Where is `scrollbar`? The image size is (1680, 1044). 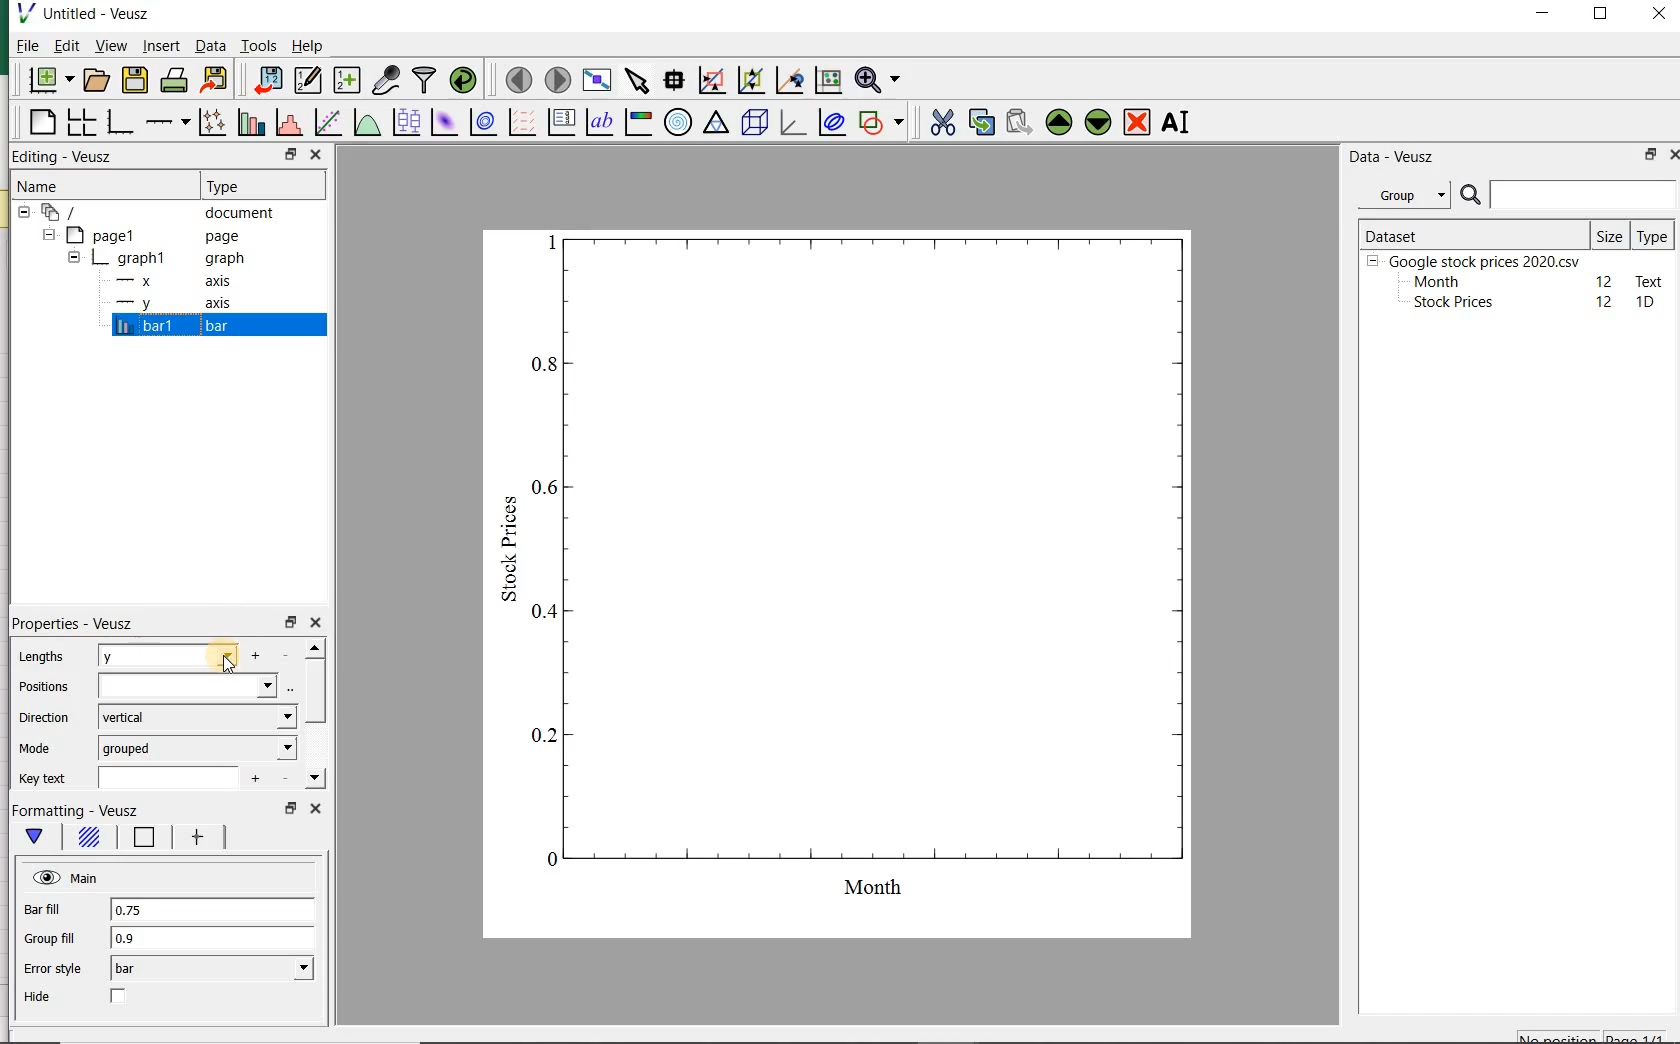 scrollbar is located at coordinates (314, 716).